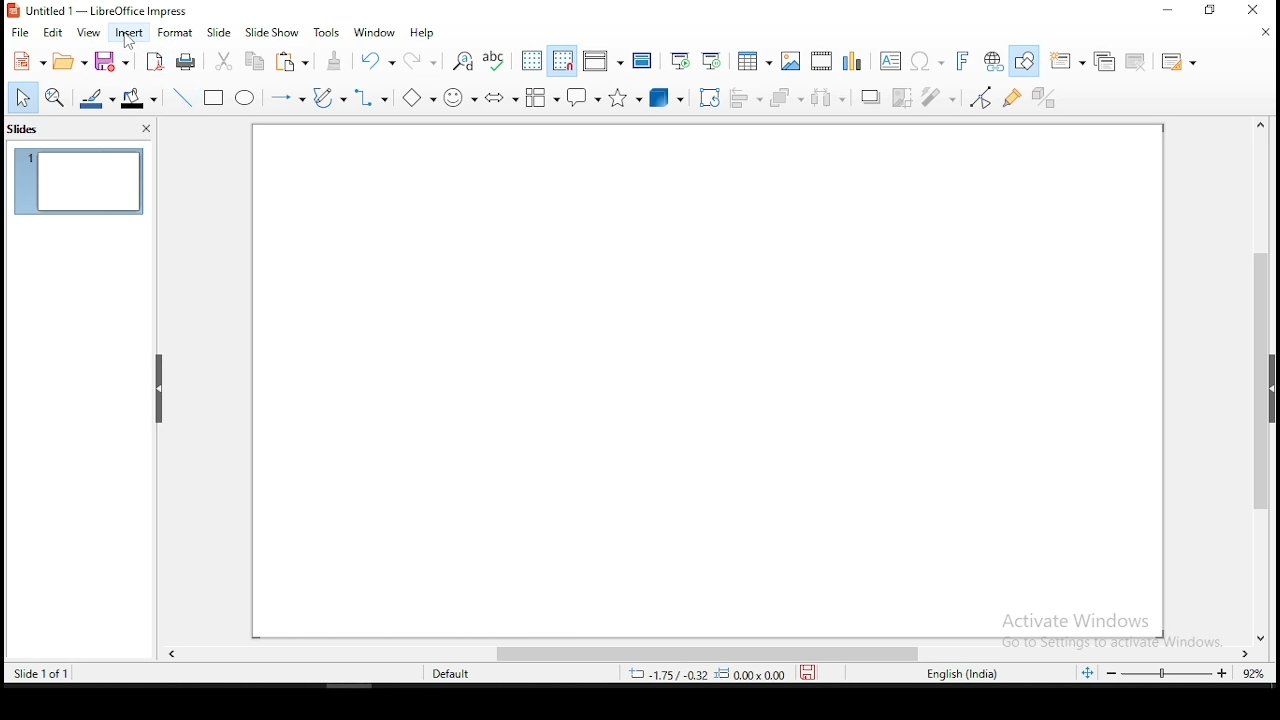 Image resolution: width=1280 pixels, height=720 pixels. What do you see at coordinates (1183, 63) in the screenshot?
I see `slide layout` at bounding box center [1183, 63].